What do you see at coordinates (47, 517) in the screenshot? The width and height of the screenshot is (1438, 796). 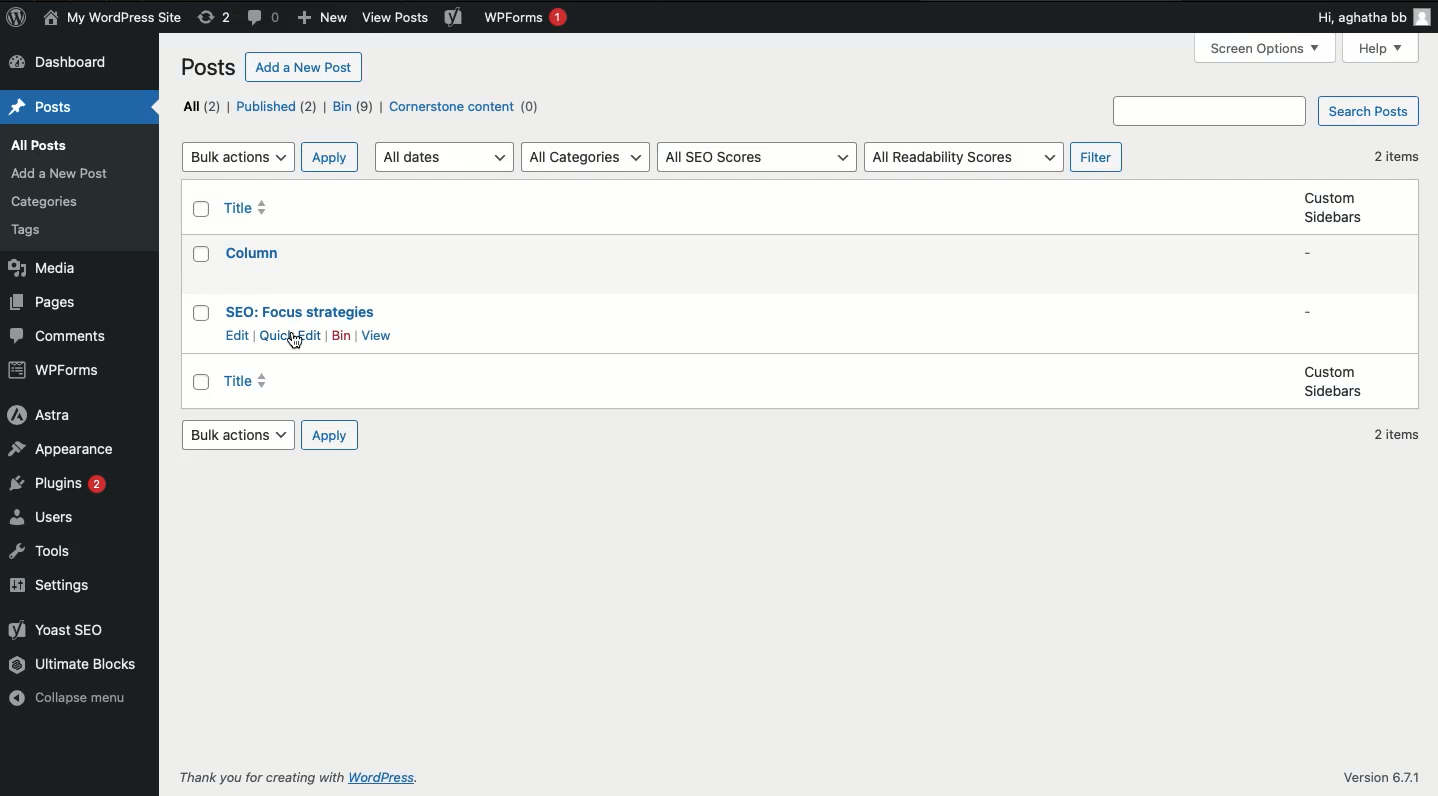 I see `Users` at bounding box center [47, 517].